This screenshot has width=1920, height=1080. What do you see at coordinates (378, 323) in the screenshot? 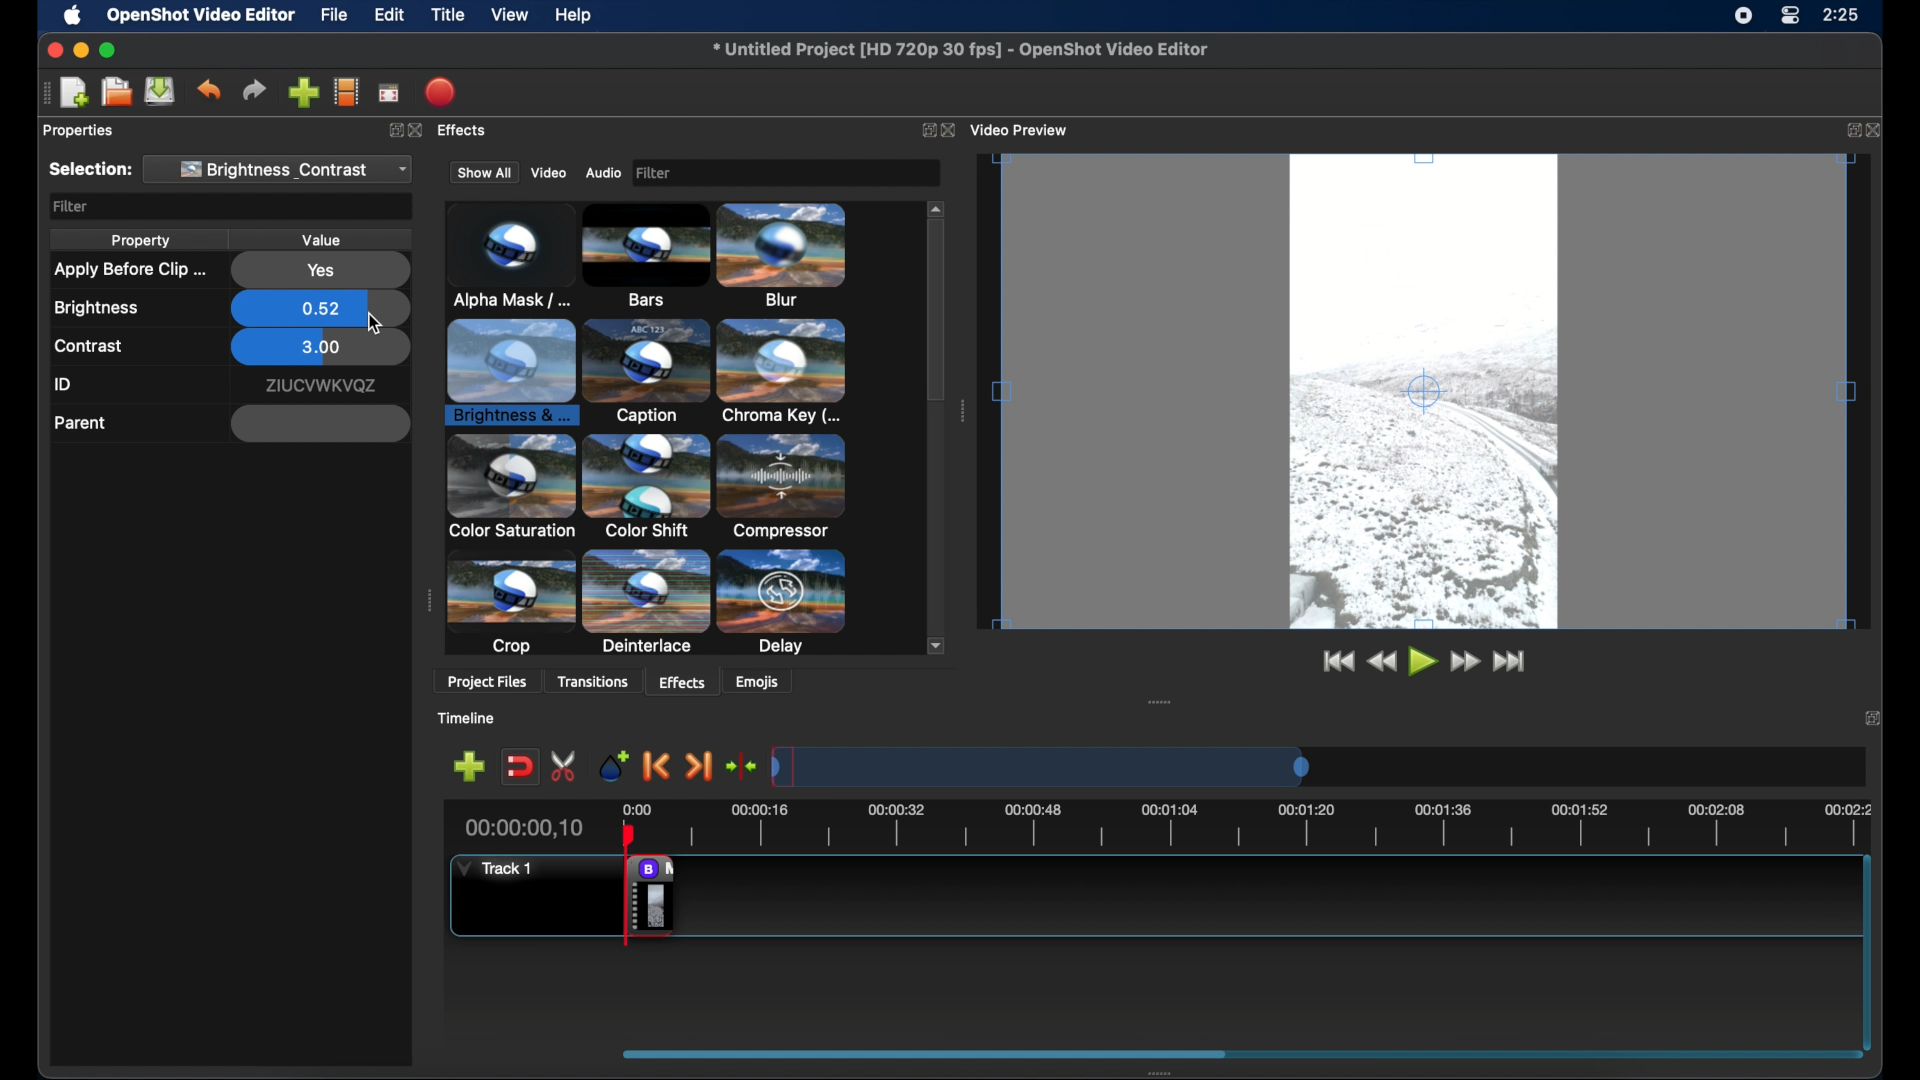
I see `cursor` at bounding box center [378, 323].